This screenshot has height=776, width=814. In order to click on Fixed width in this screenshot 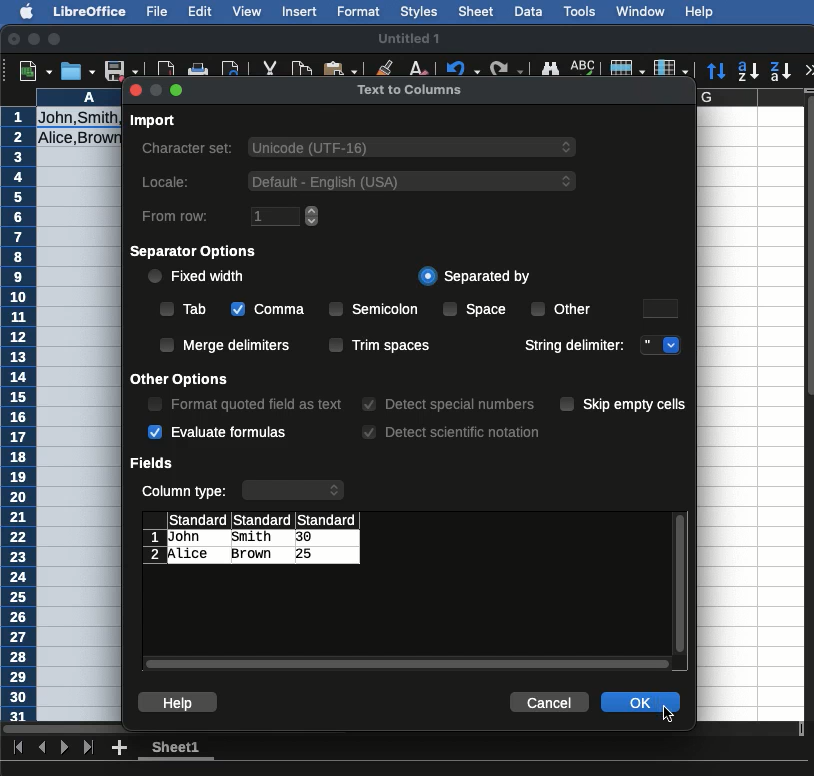, I will do `click(195, 276)`.